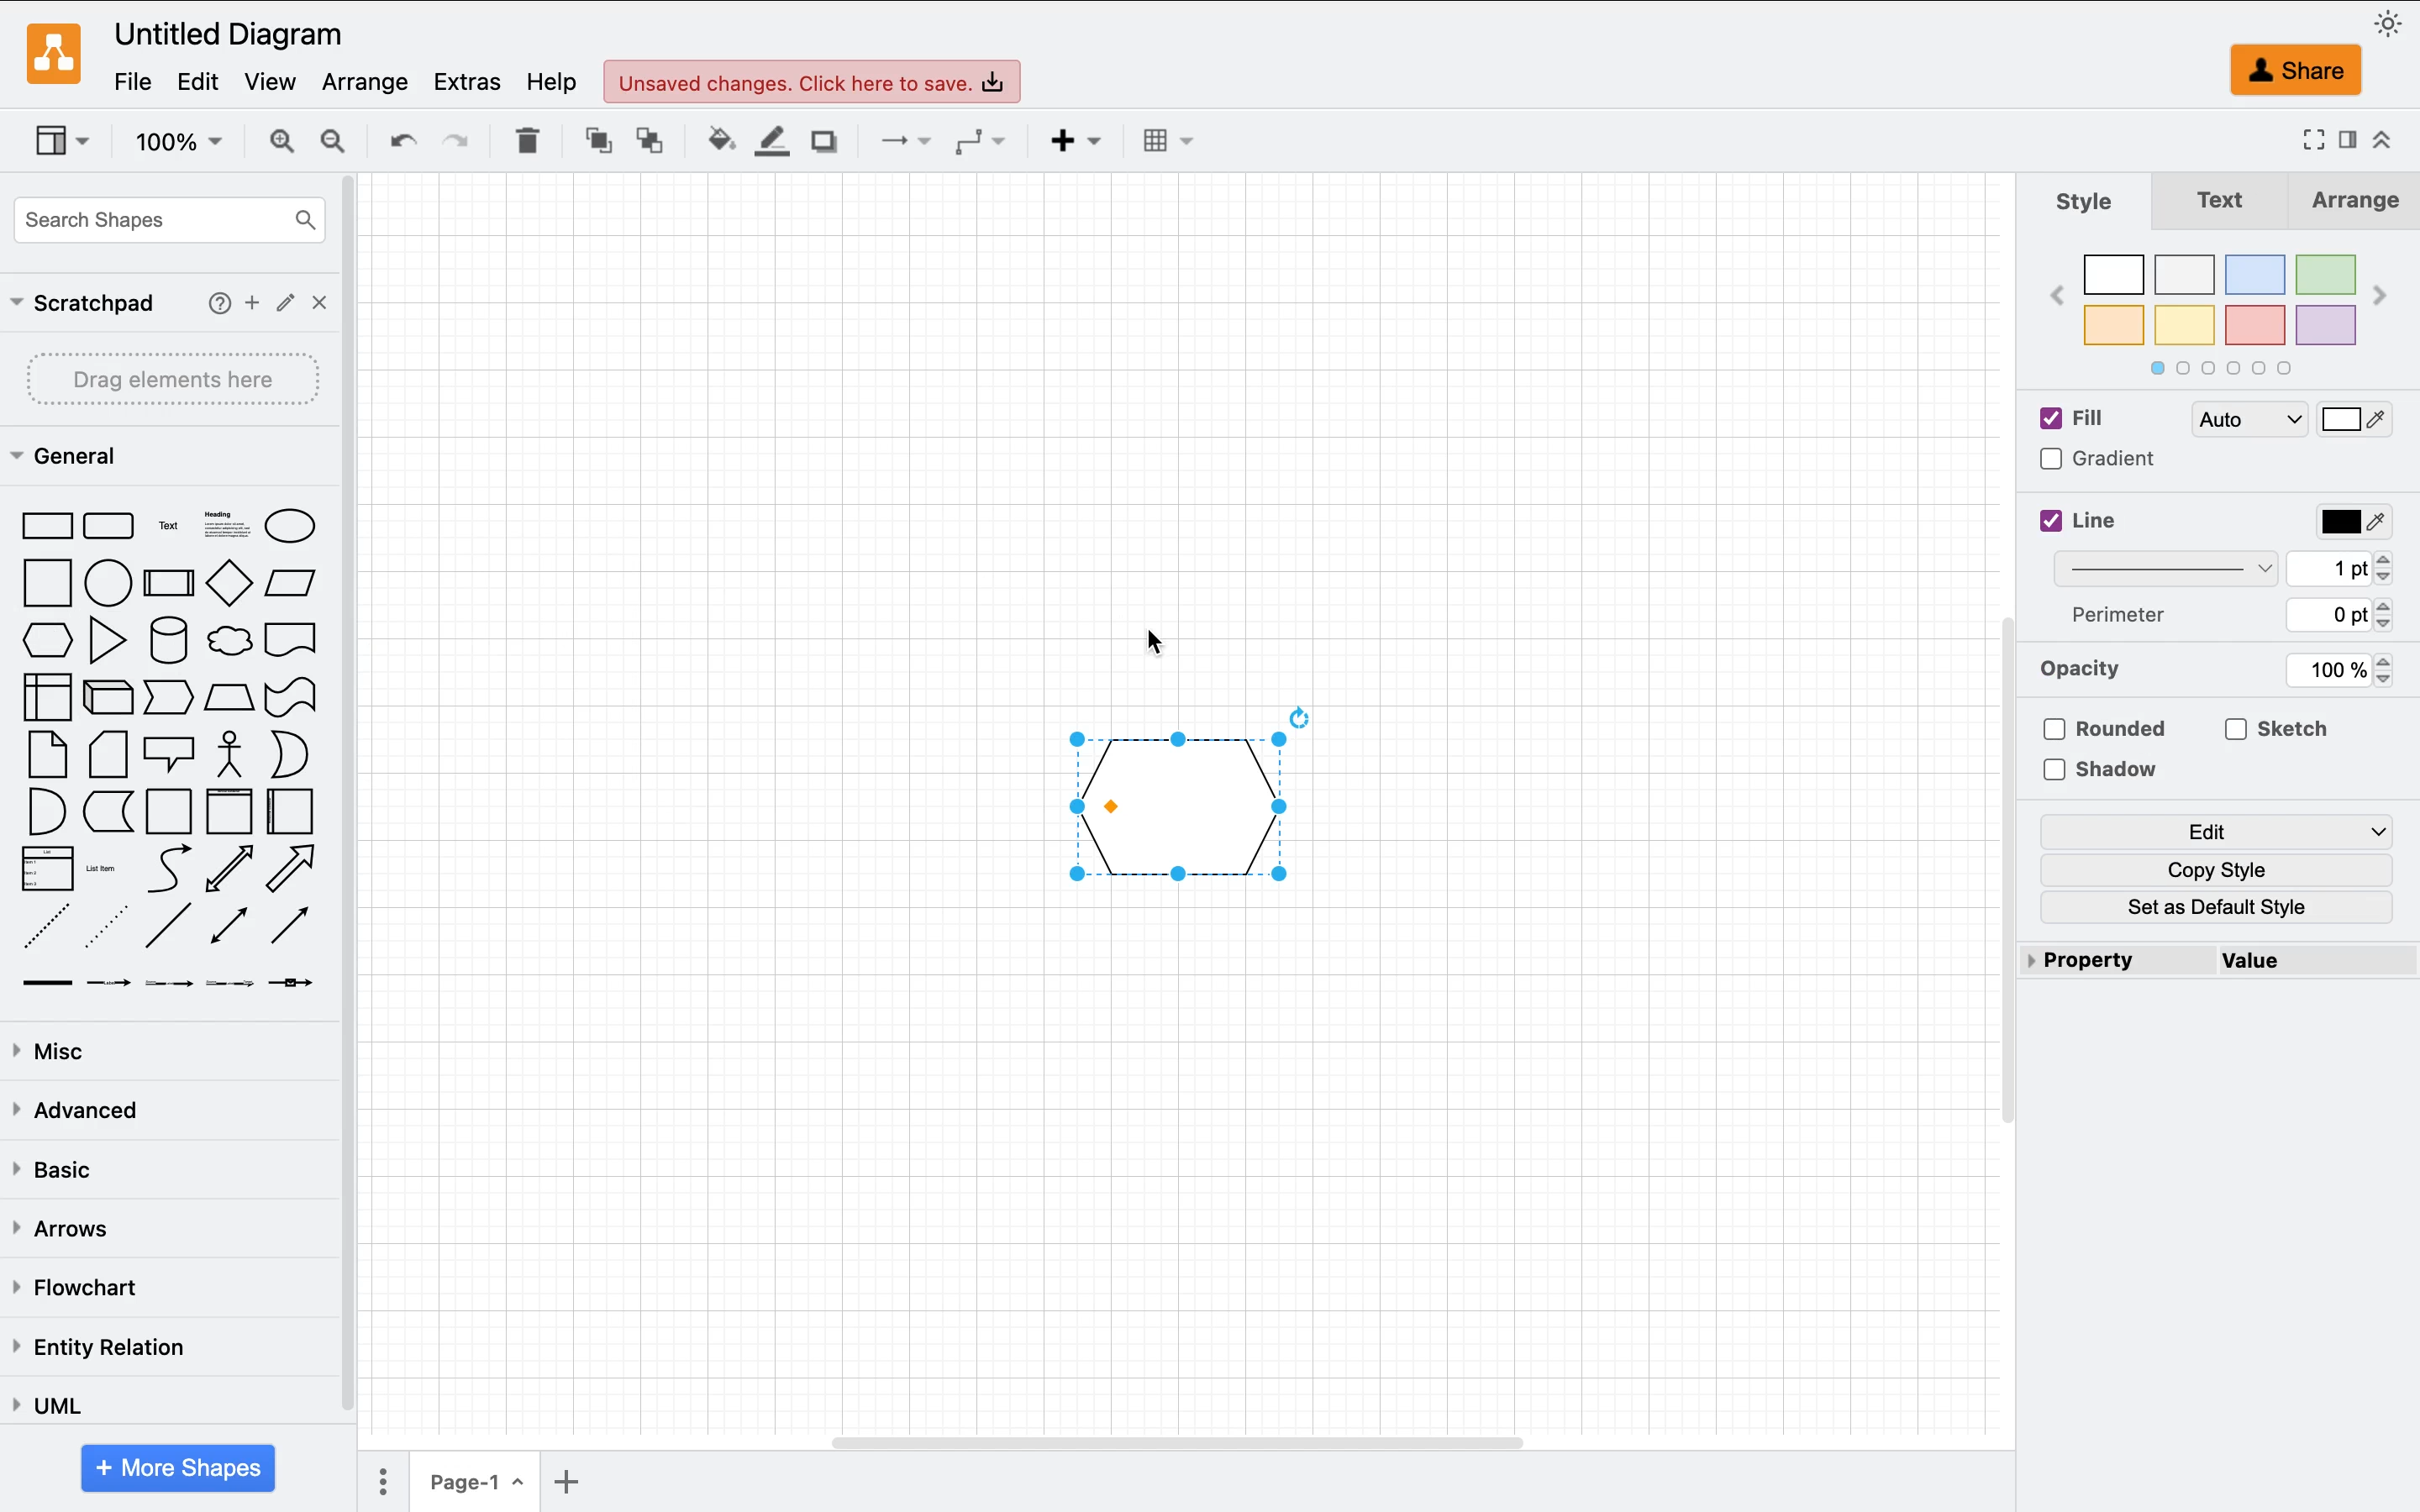  I want to click on unsaved changed, so click(815, 82).